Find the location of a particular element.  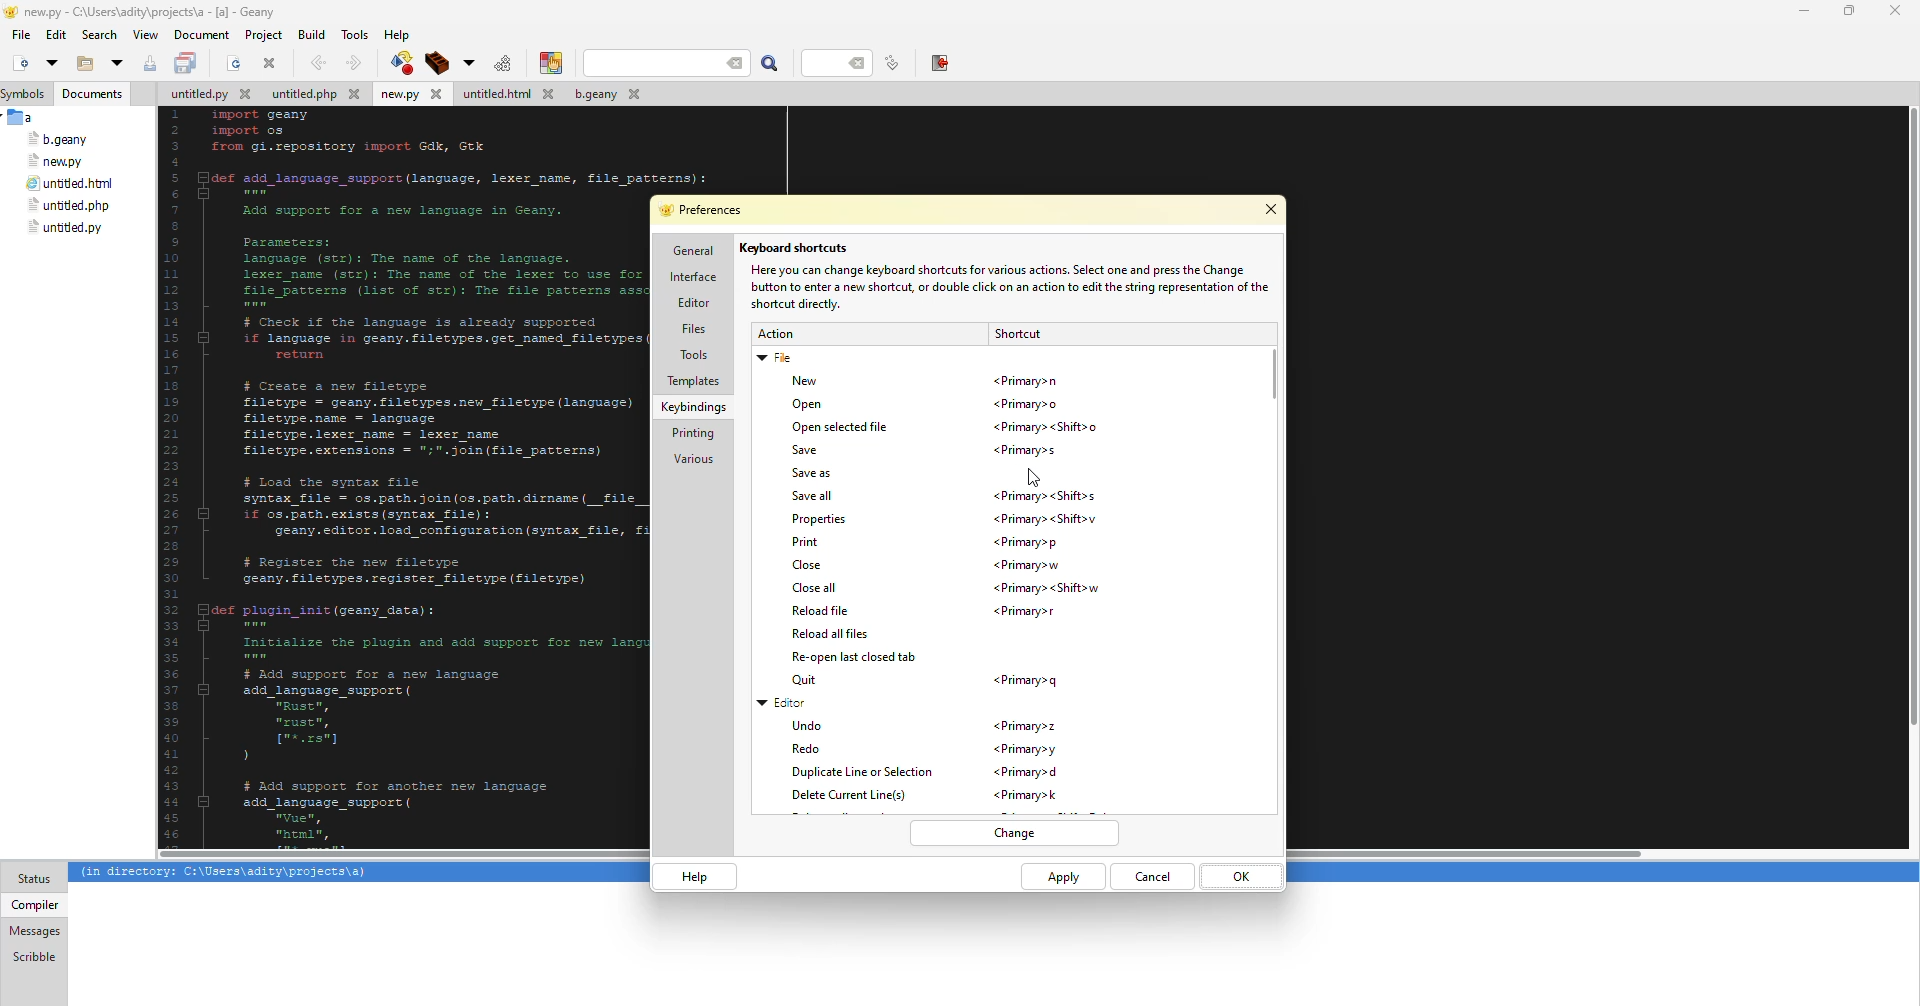

line number is located at coordinates (842, 62).